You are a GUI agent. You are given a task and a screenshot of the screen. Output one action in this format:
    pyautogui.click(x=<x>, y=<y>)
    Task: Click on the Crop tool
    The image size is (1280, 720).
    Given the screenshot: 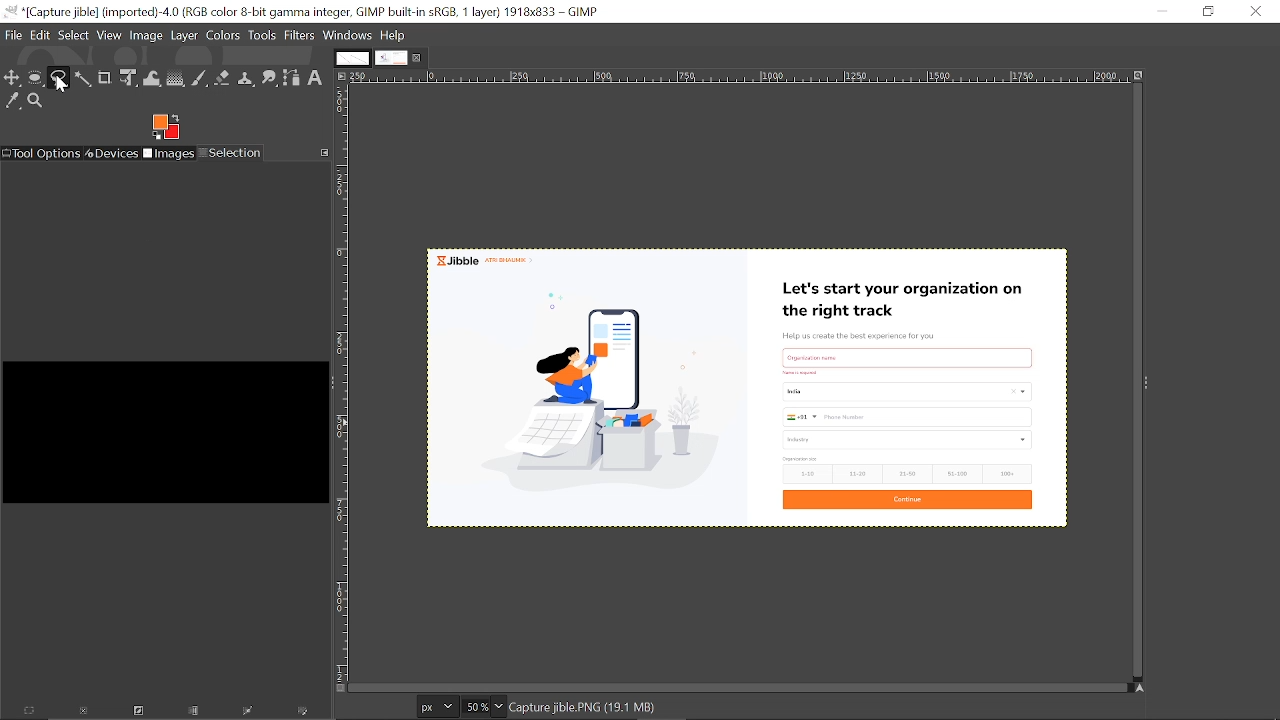 What is the action you would take?
    pyautogui.click(x=104, y=78)
    